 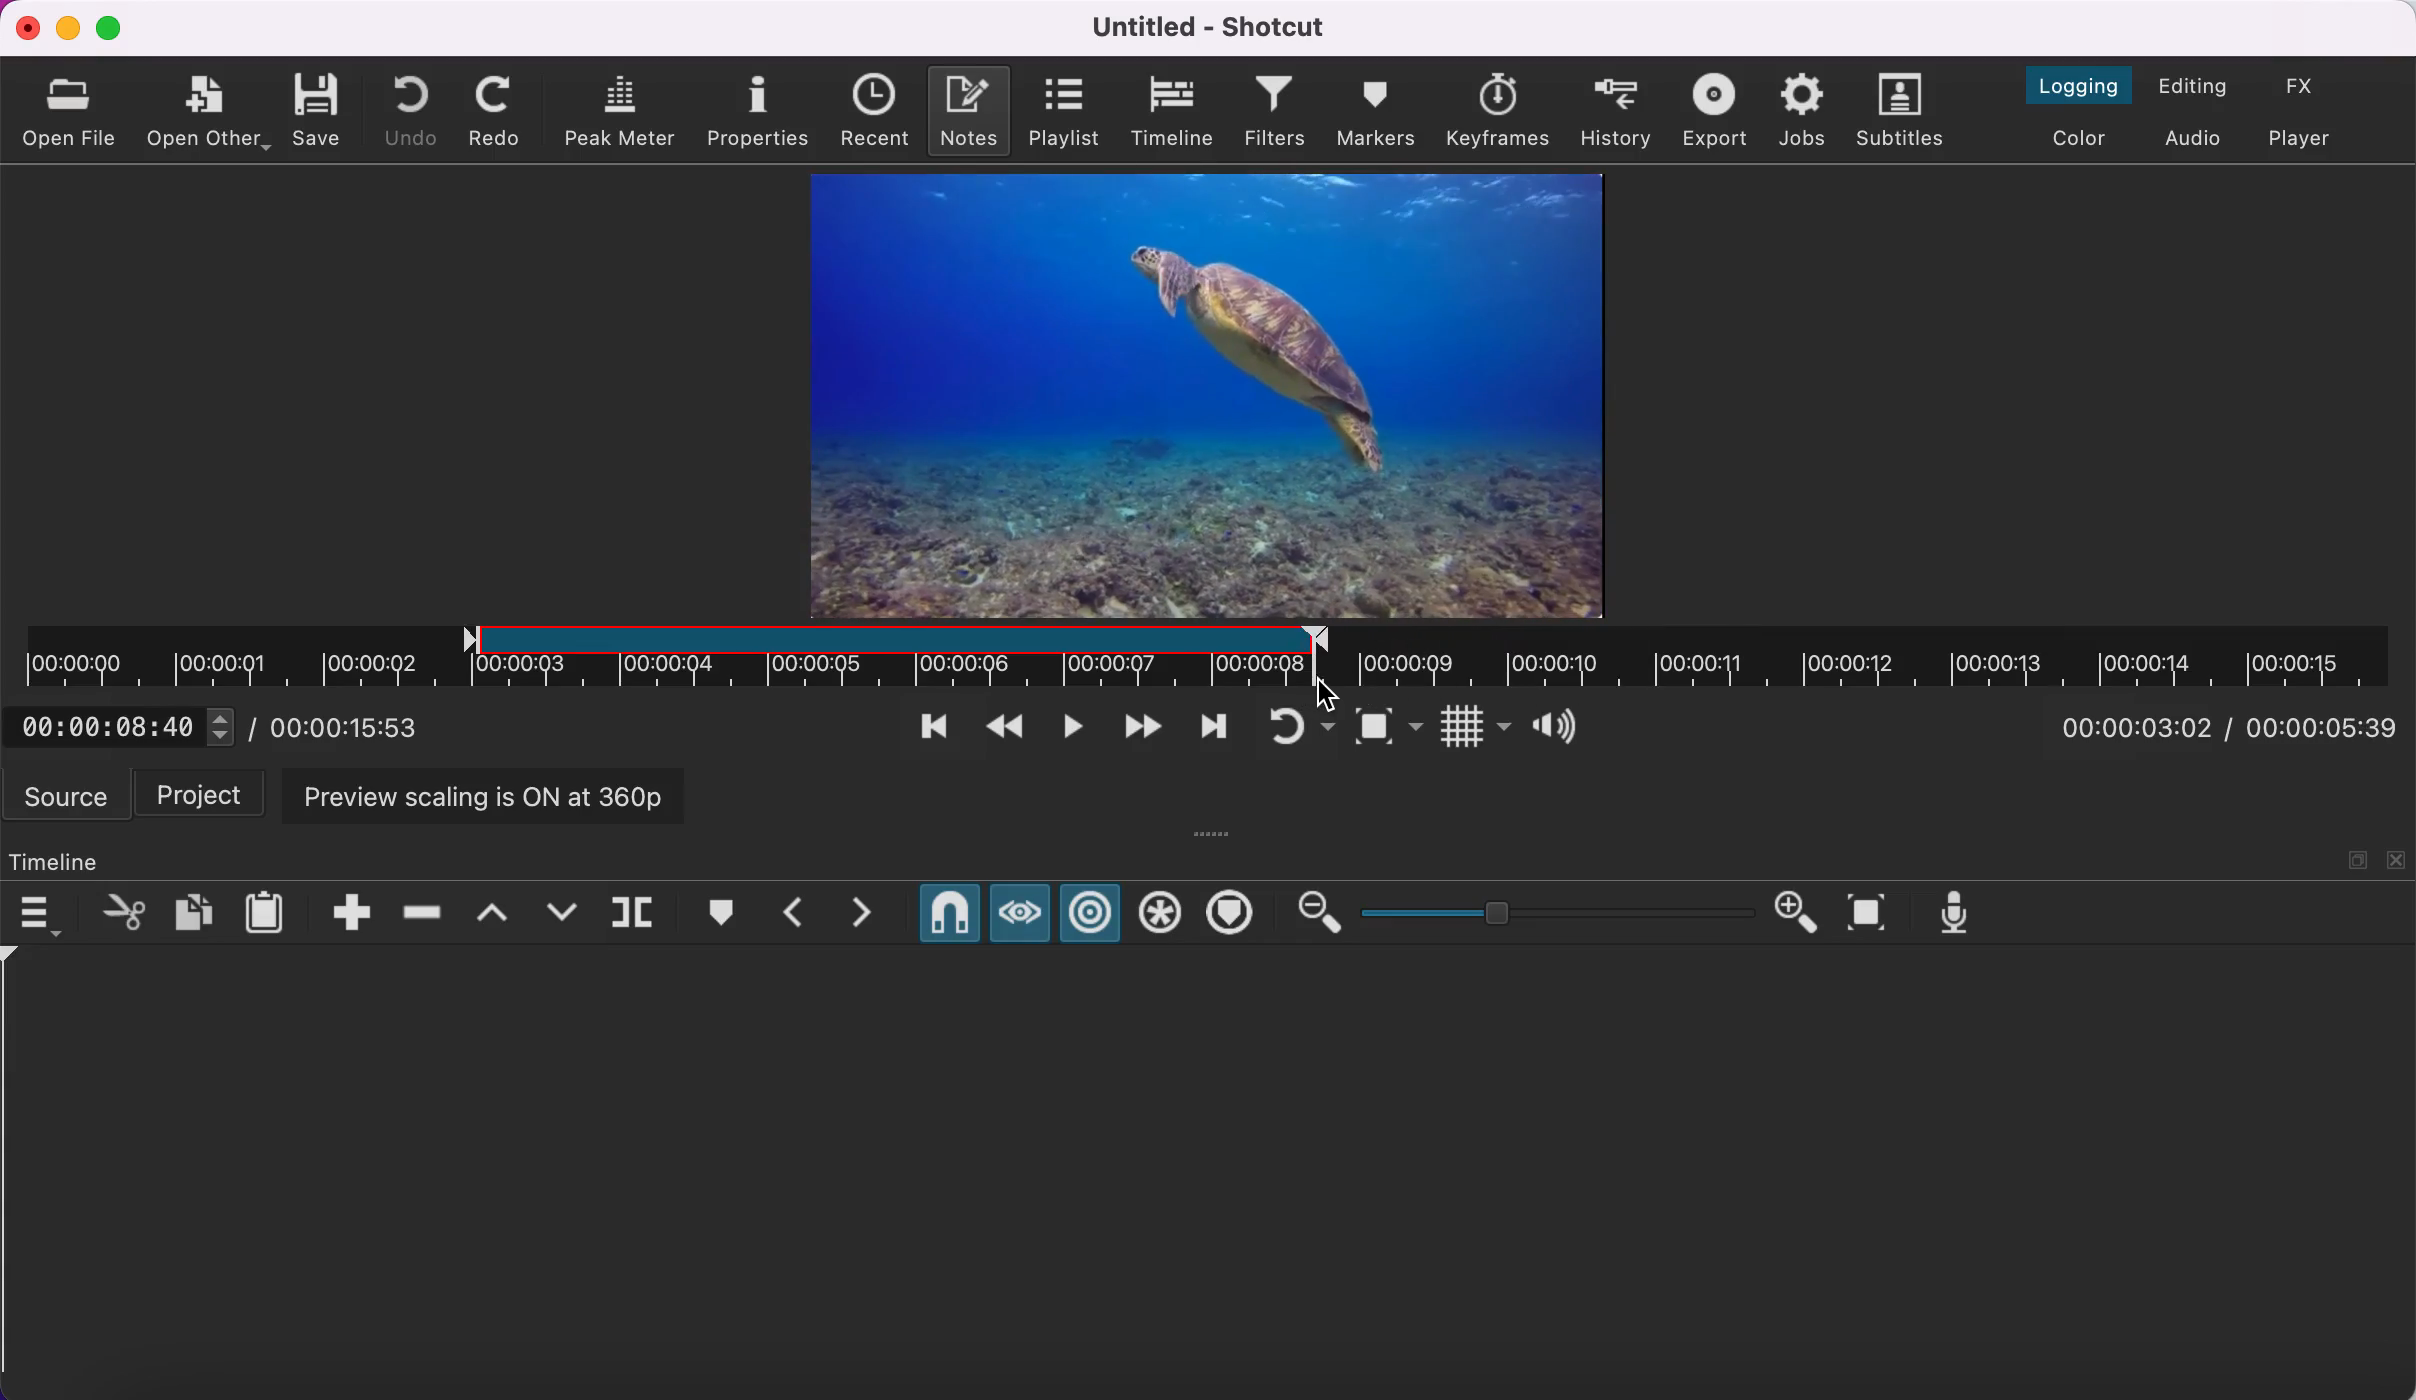 What do you see at coordinates (1213, 727) in the screenshot?
I see `skip to next point` at bounding box center [1213, 727].